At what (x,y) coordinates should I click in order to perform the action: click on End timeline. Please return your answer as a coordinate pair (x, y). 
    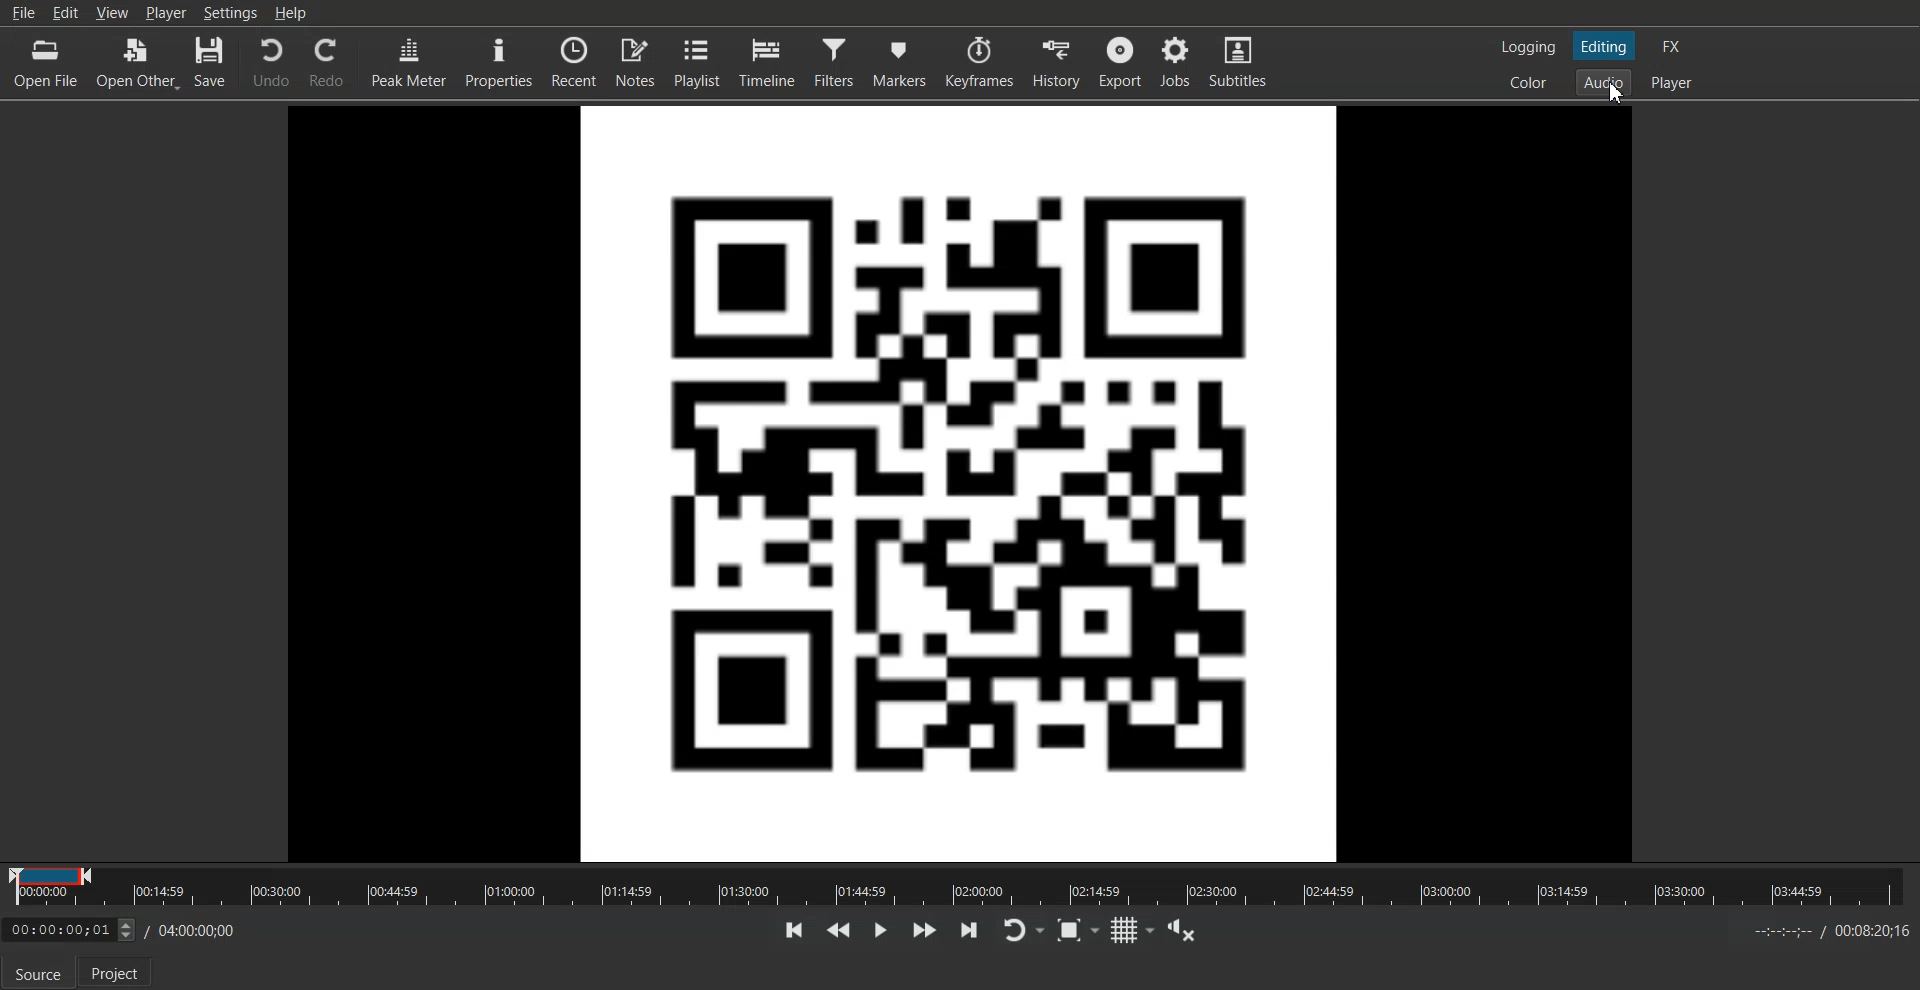
    Looking at the image, I should click on (1834, 929).